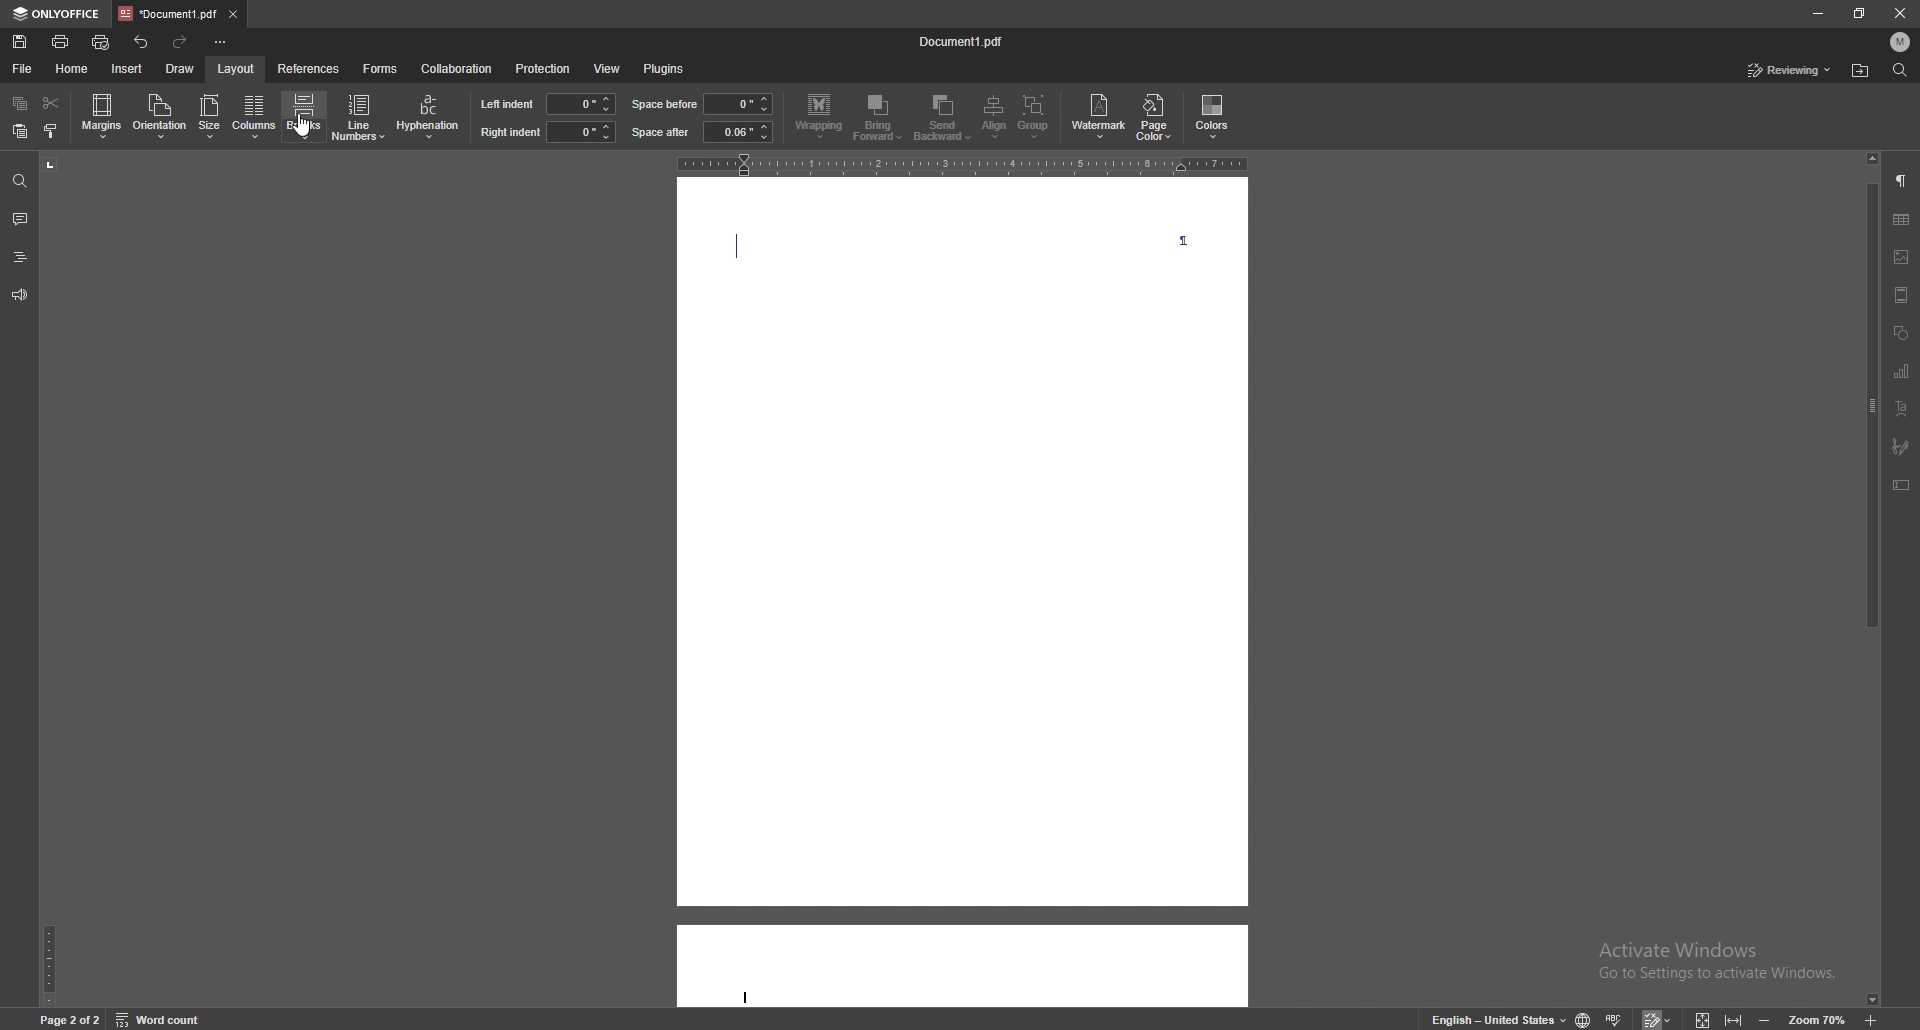 The width and height of the screenshot is (1920, 1030). Describe the element at coordinates (306, 116) in the screenshot. I see `breaks` at that location.